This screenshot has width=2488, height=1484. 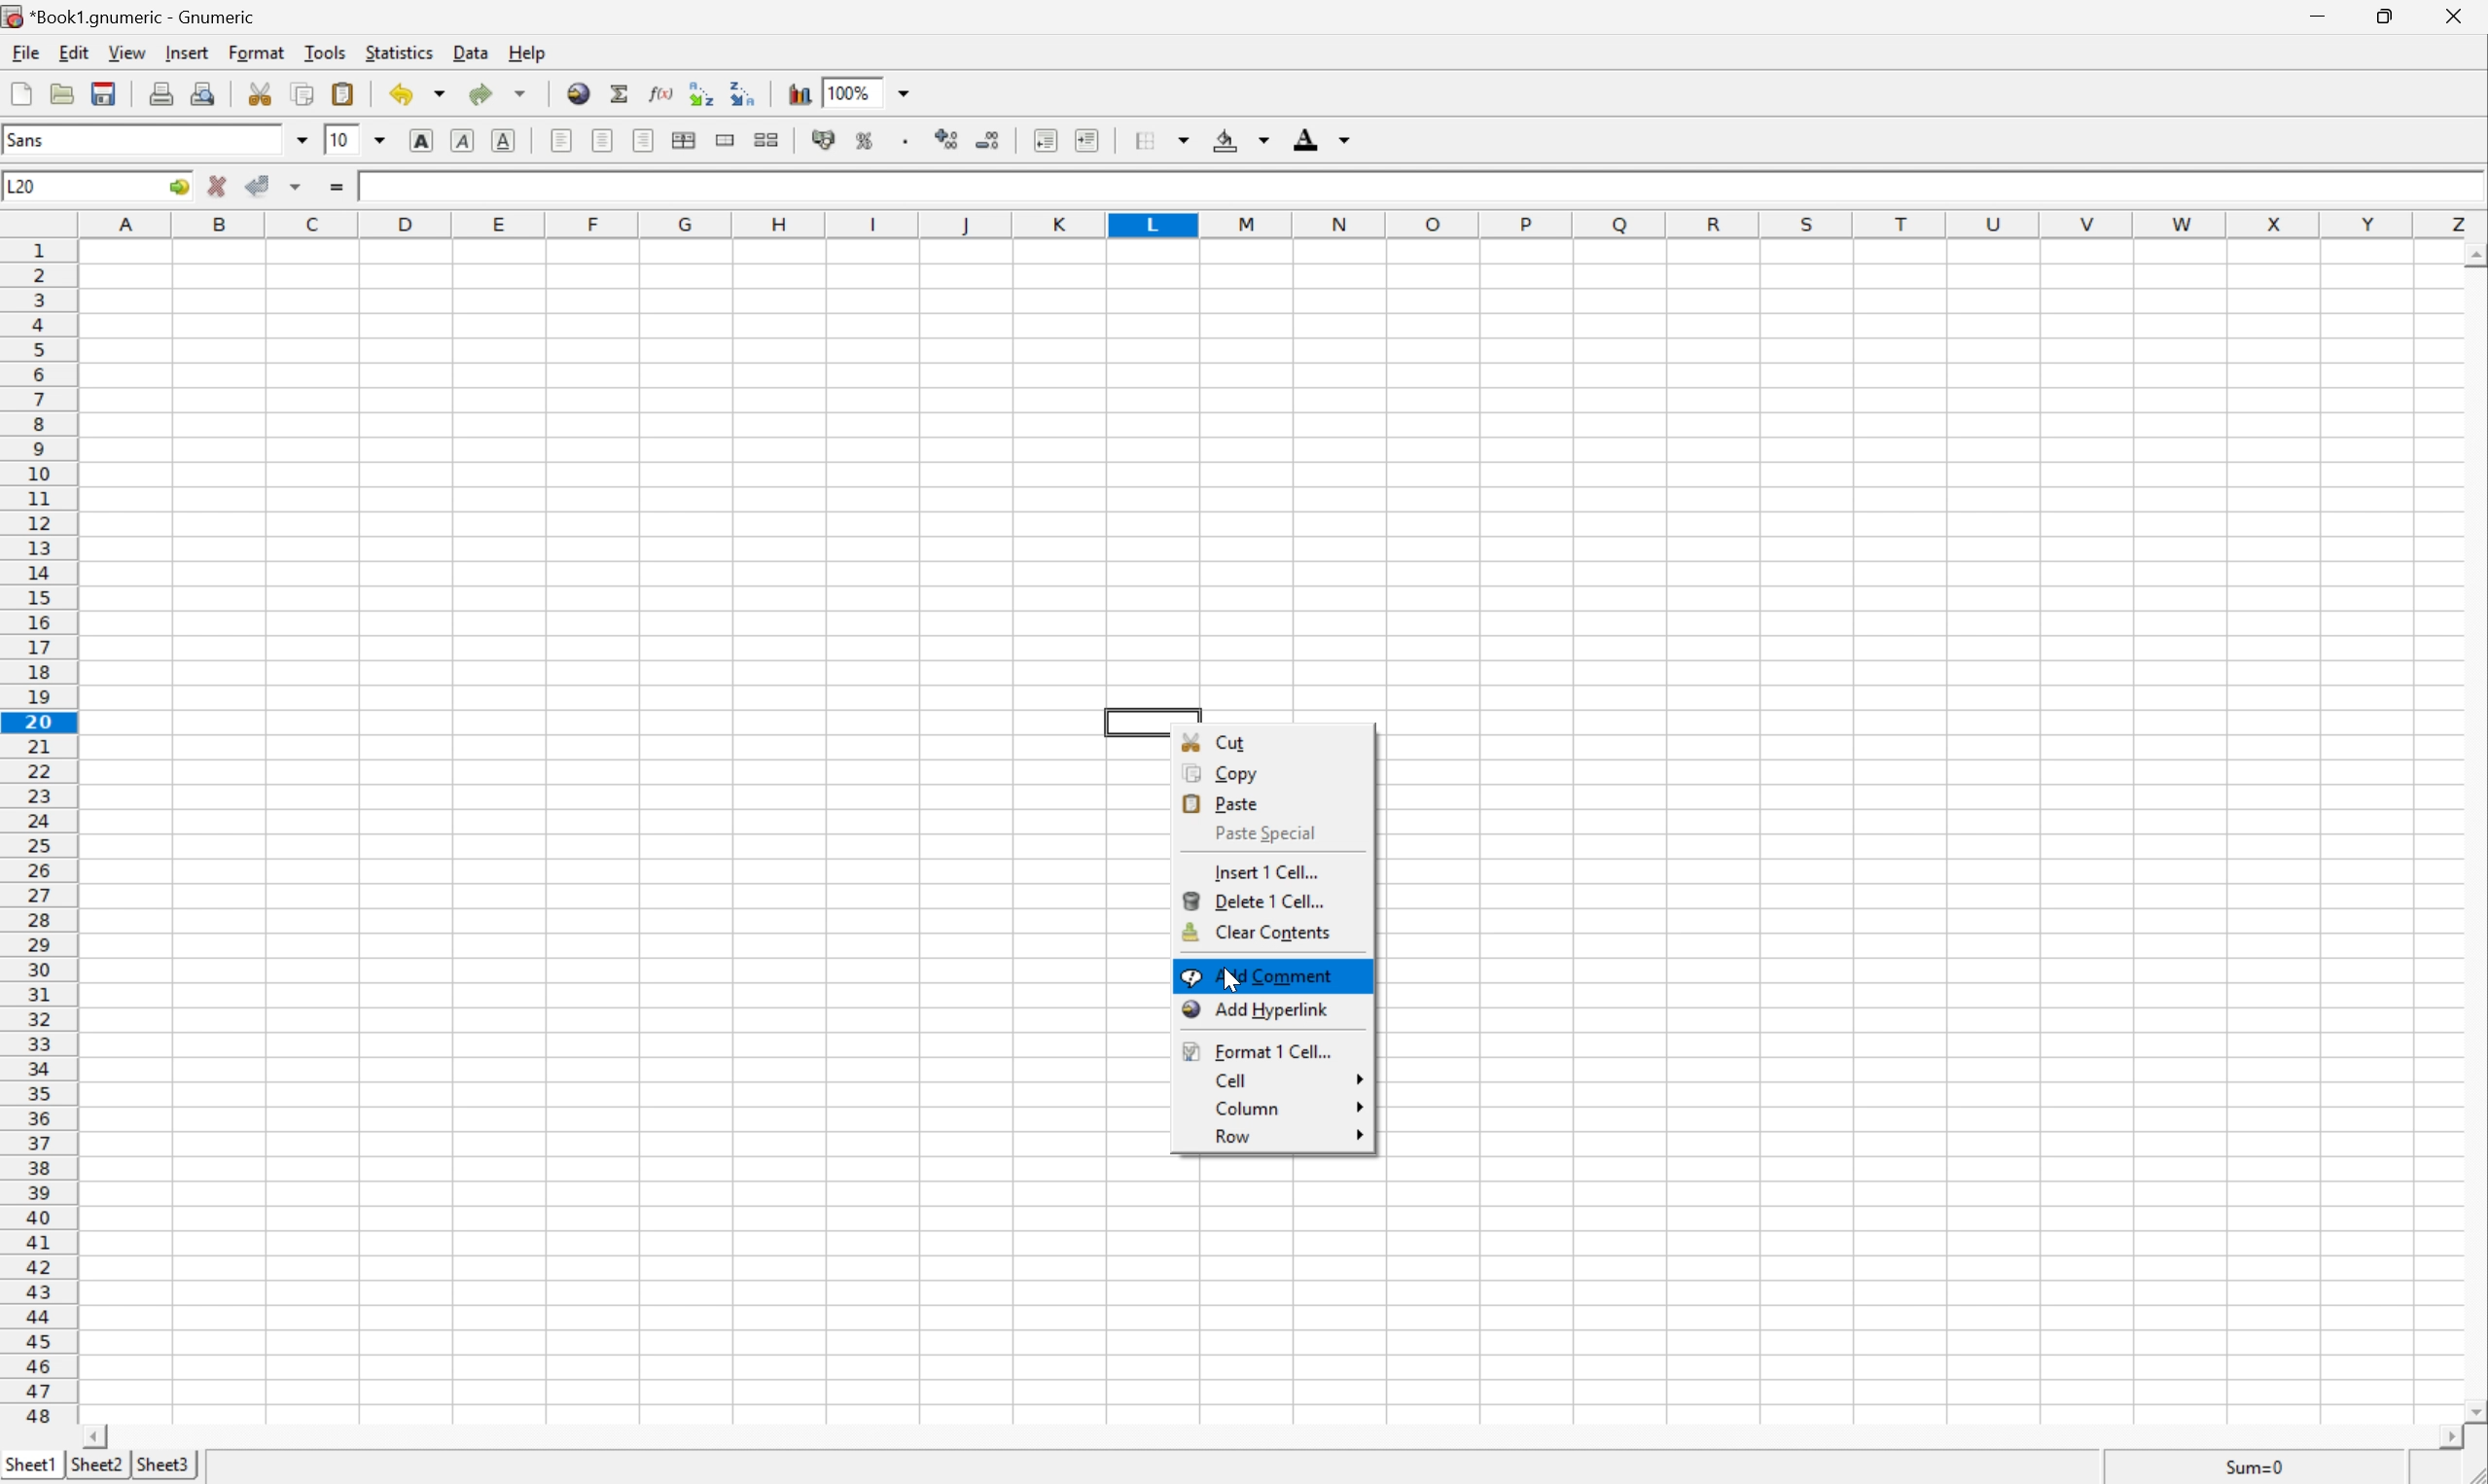 What do you see at coordinates (460, 139) in the screenshot?
I see `Italic` at bounding box center [460, 139].